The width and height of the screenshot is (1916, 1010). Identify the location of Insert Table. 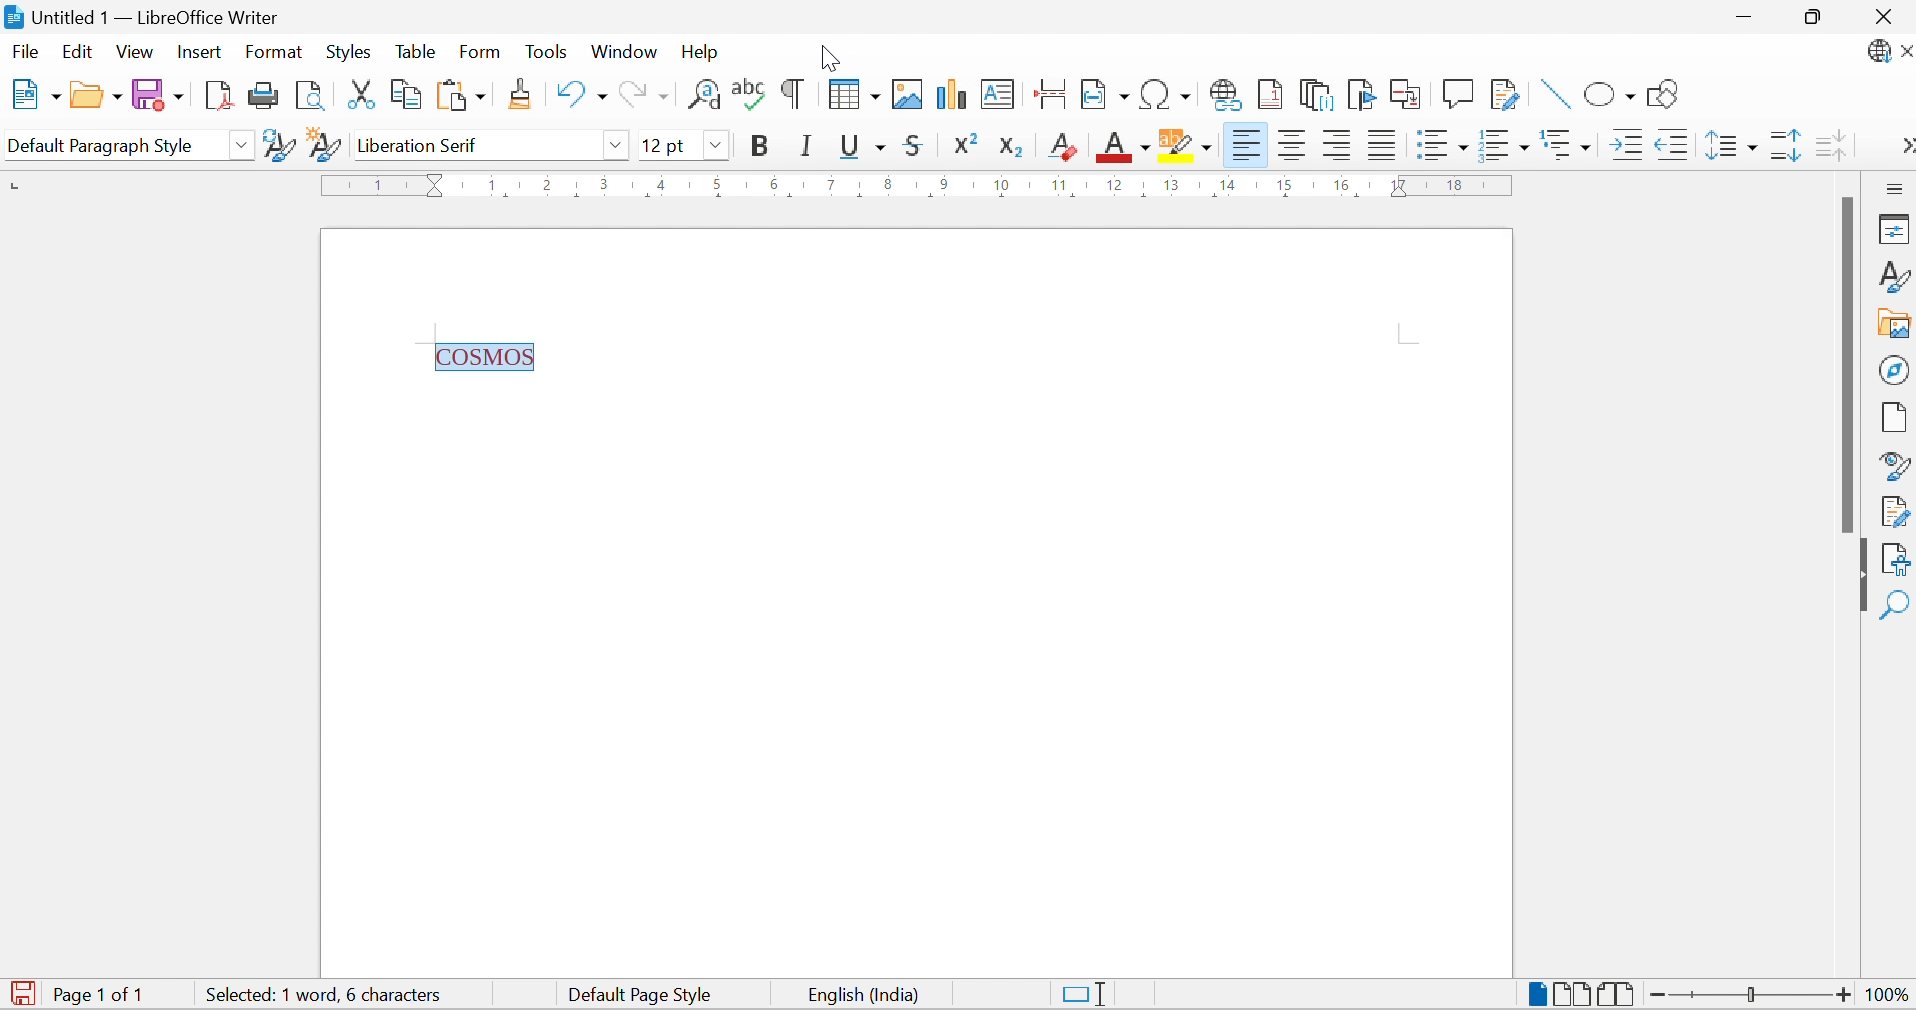
(854, 95).